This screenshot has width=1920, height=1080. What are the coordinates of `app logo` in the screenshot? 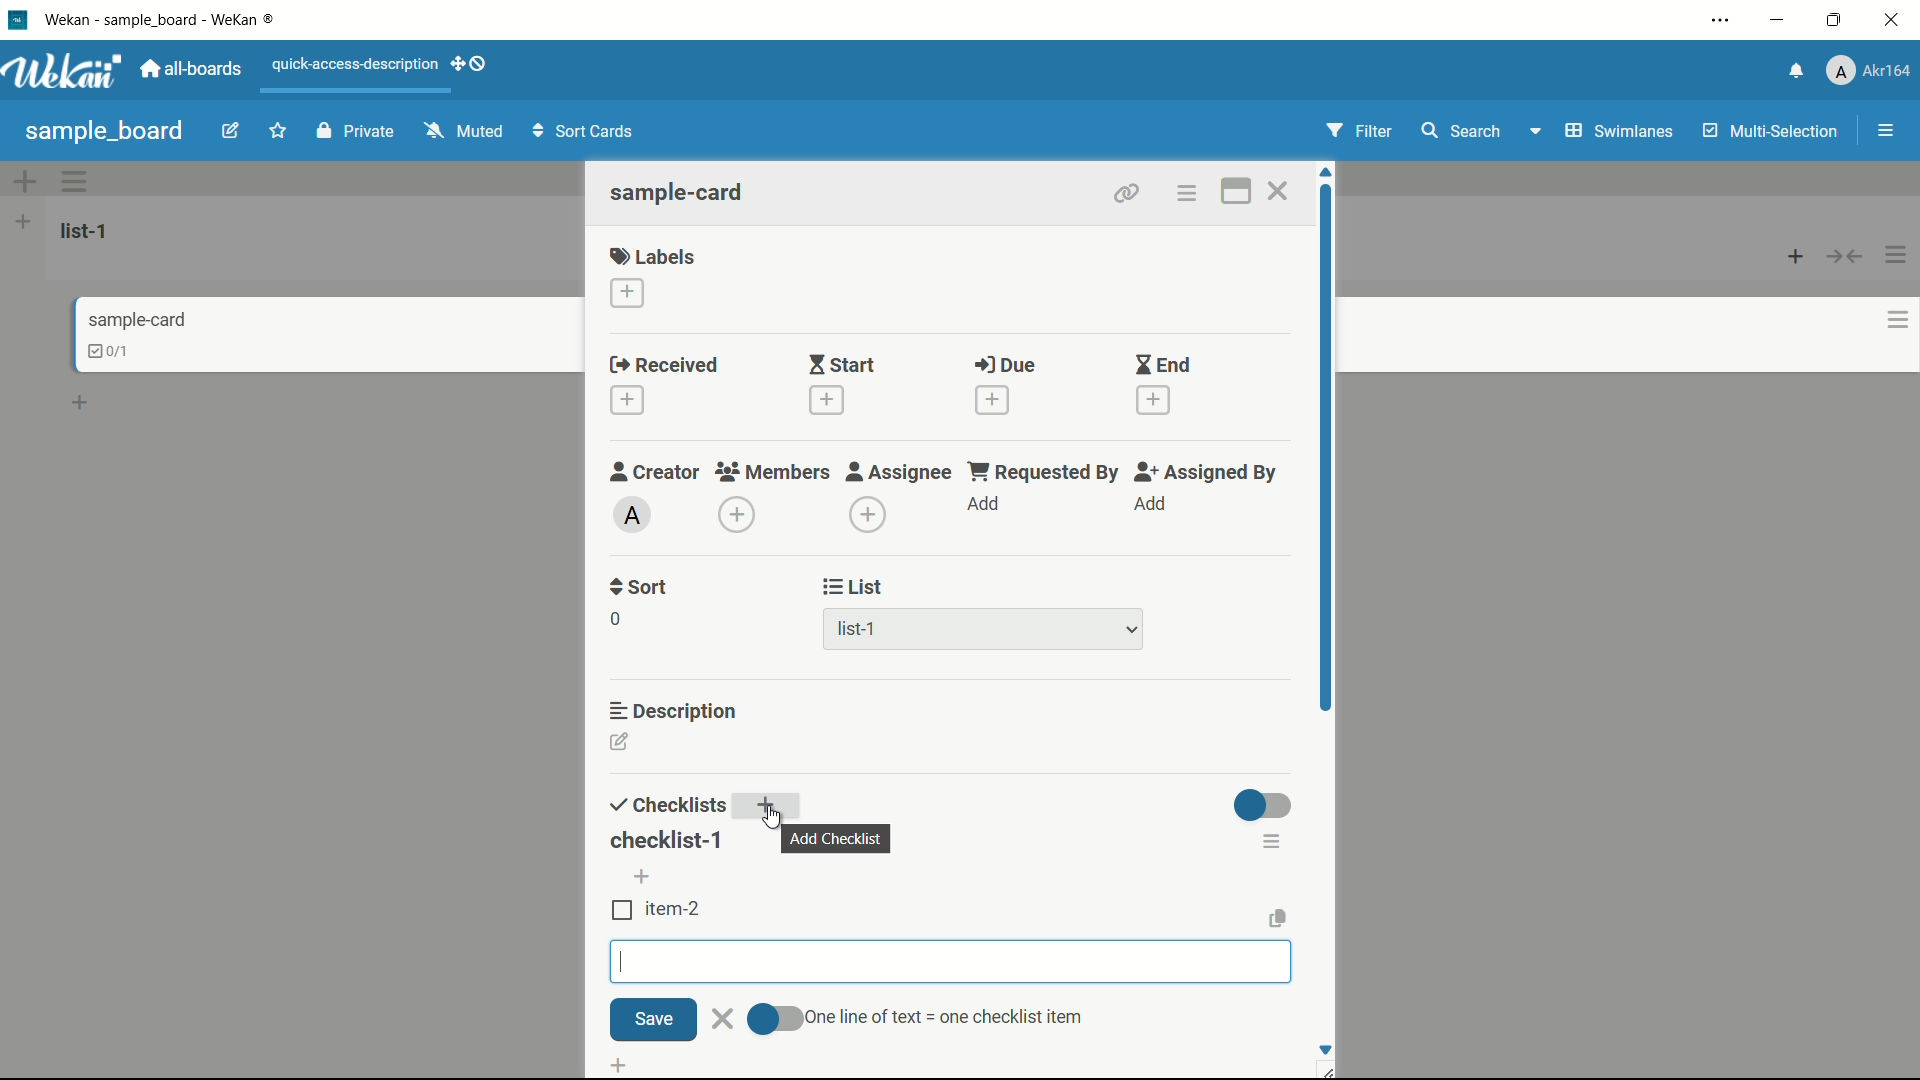 It's located at (62, 71).